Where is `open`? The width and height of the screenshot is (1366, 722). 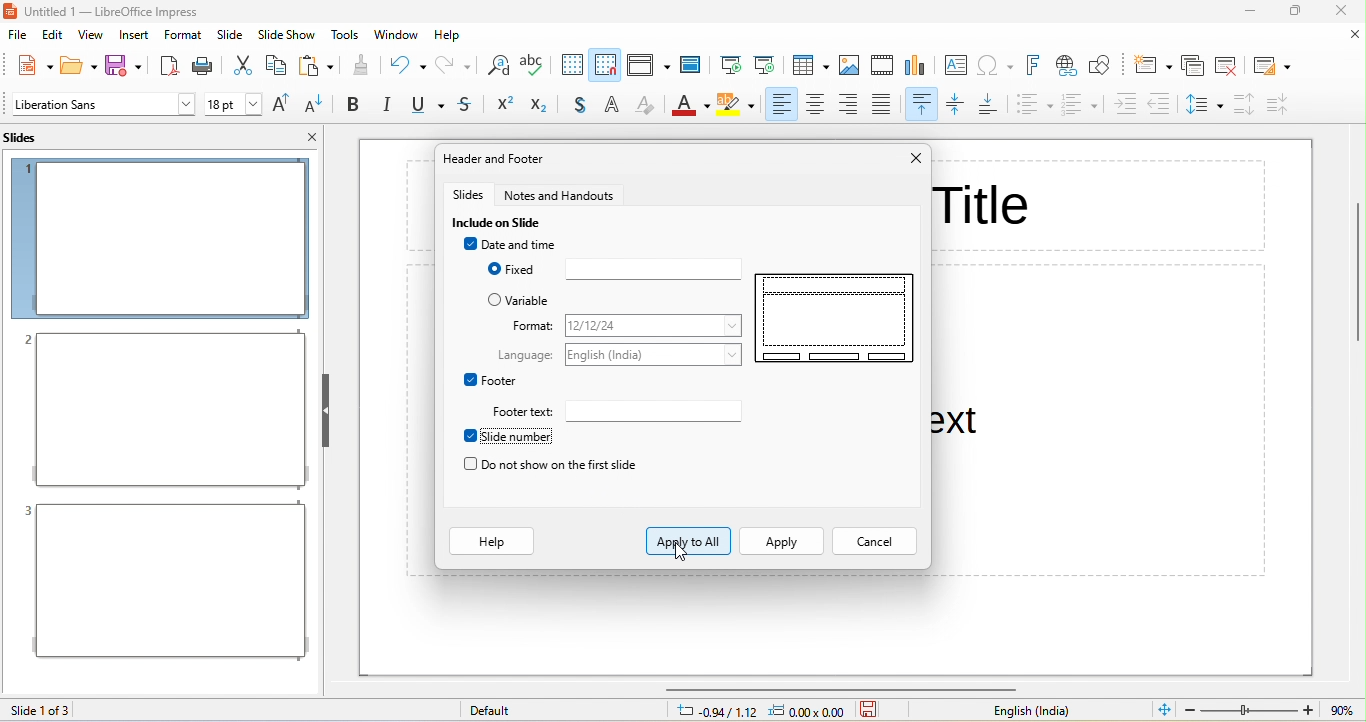 open is located at coordinates (80, 64).